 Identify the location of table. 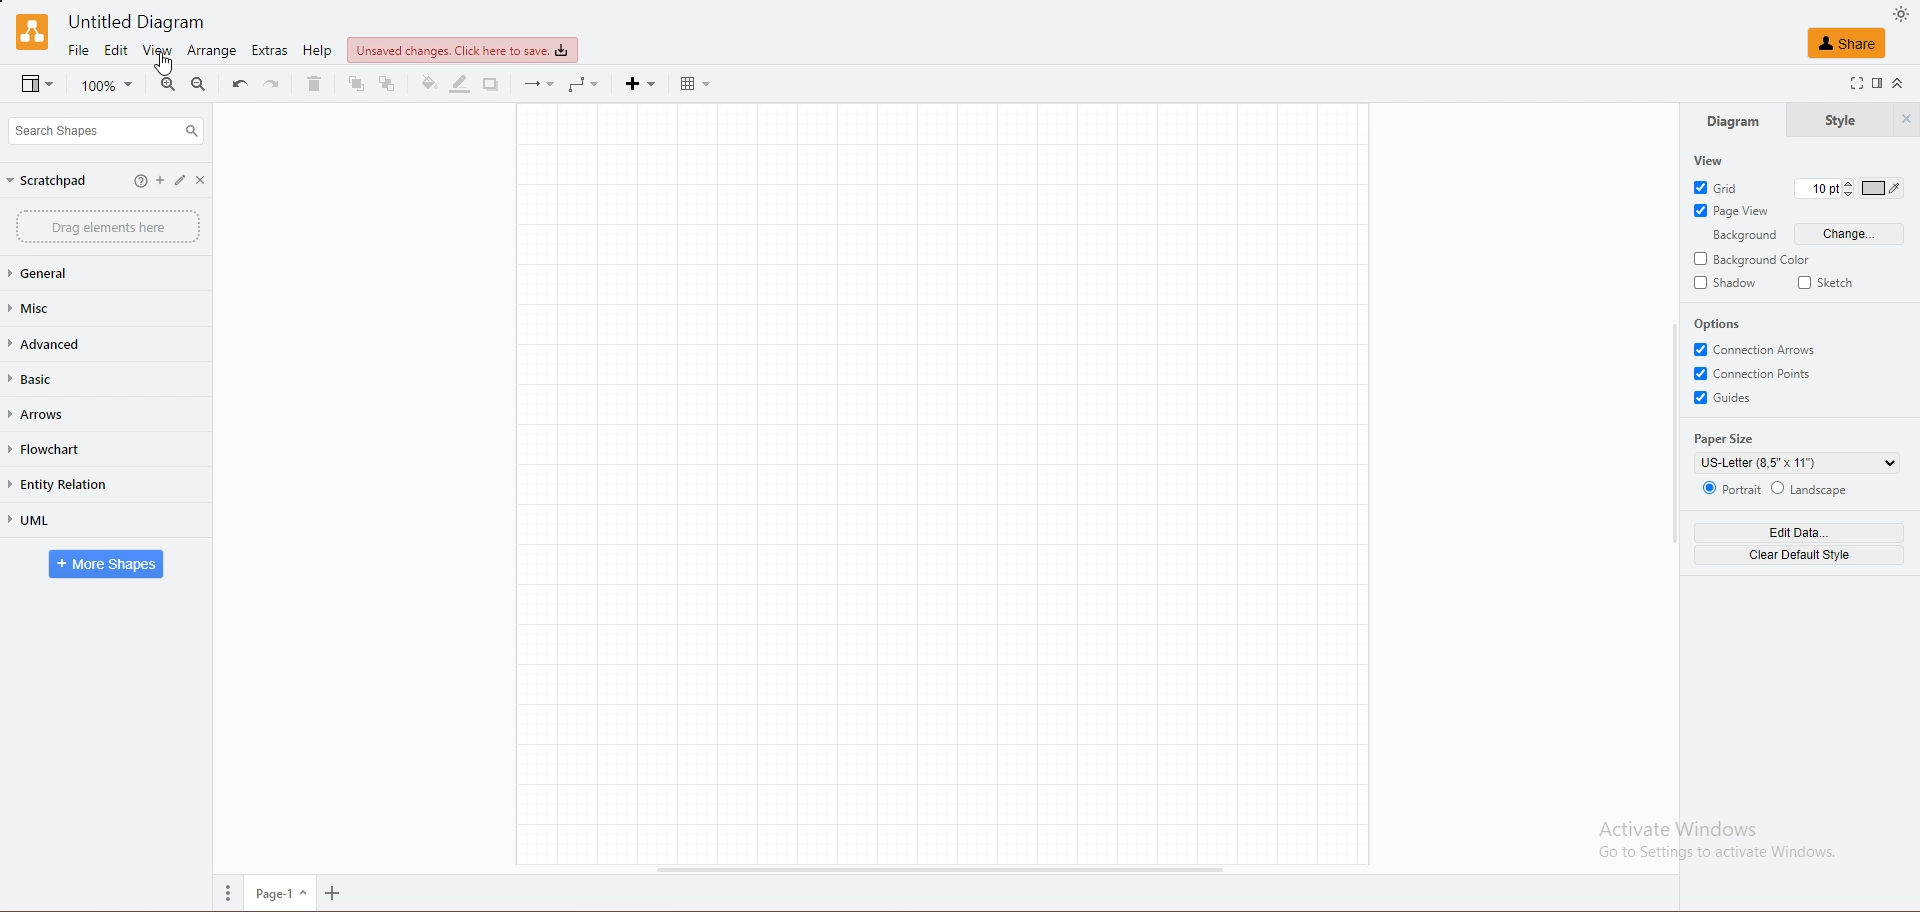
(696, 83).